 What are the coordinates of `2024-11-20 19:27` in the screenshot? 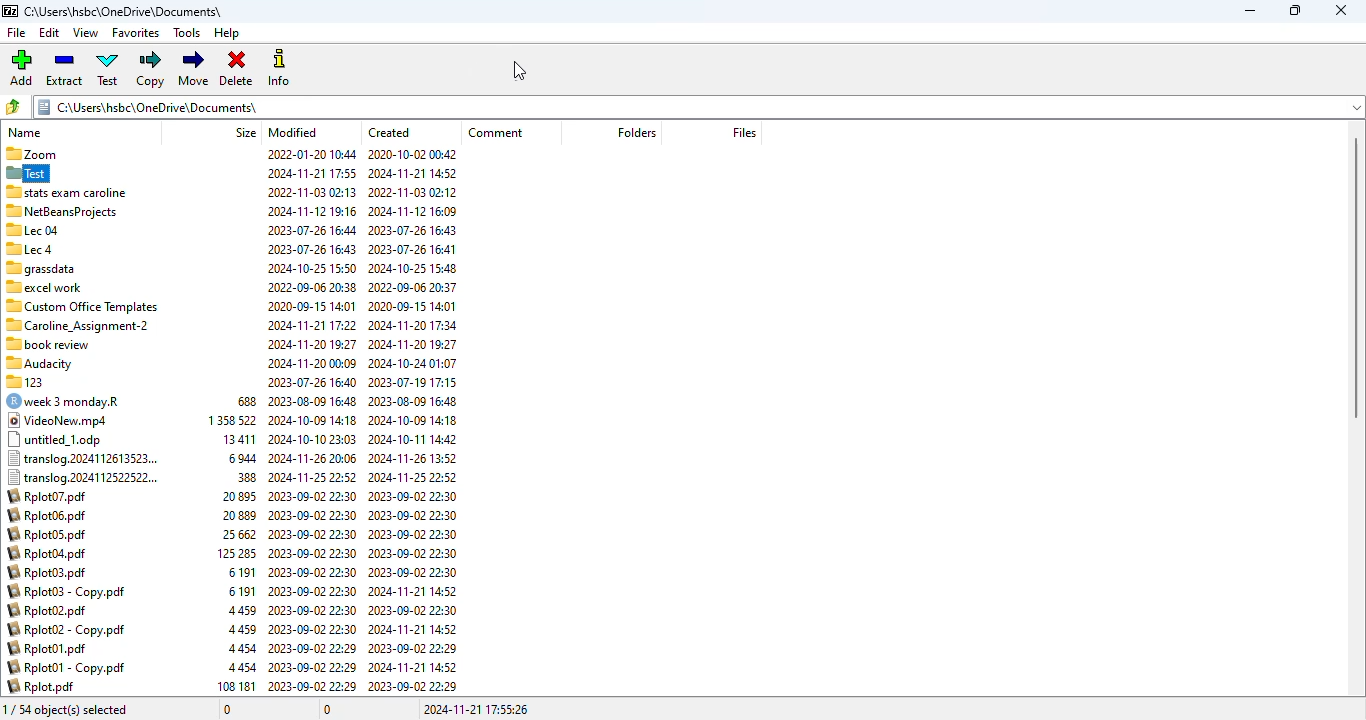 It's located at (413, 344).